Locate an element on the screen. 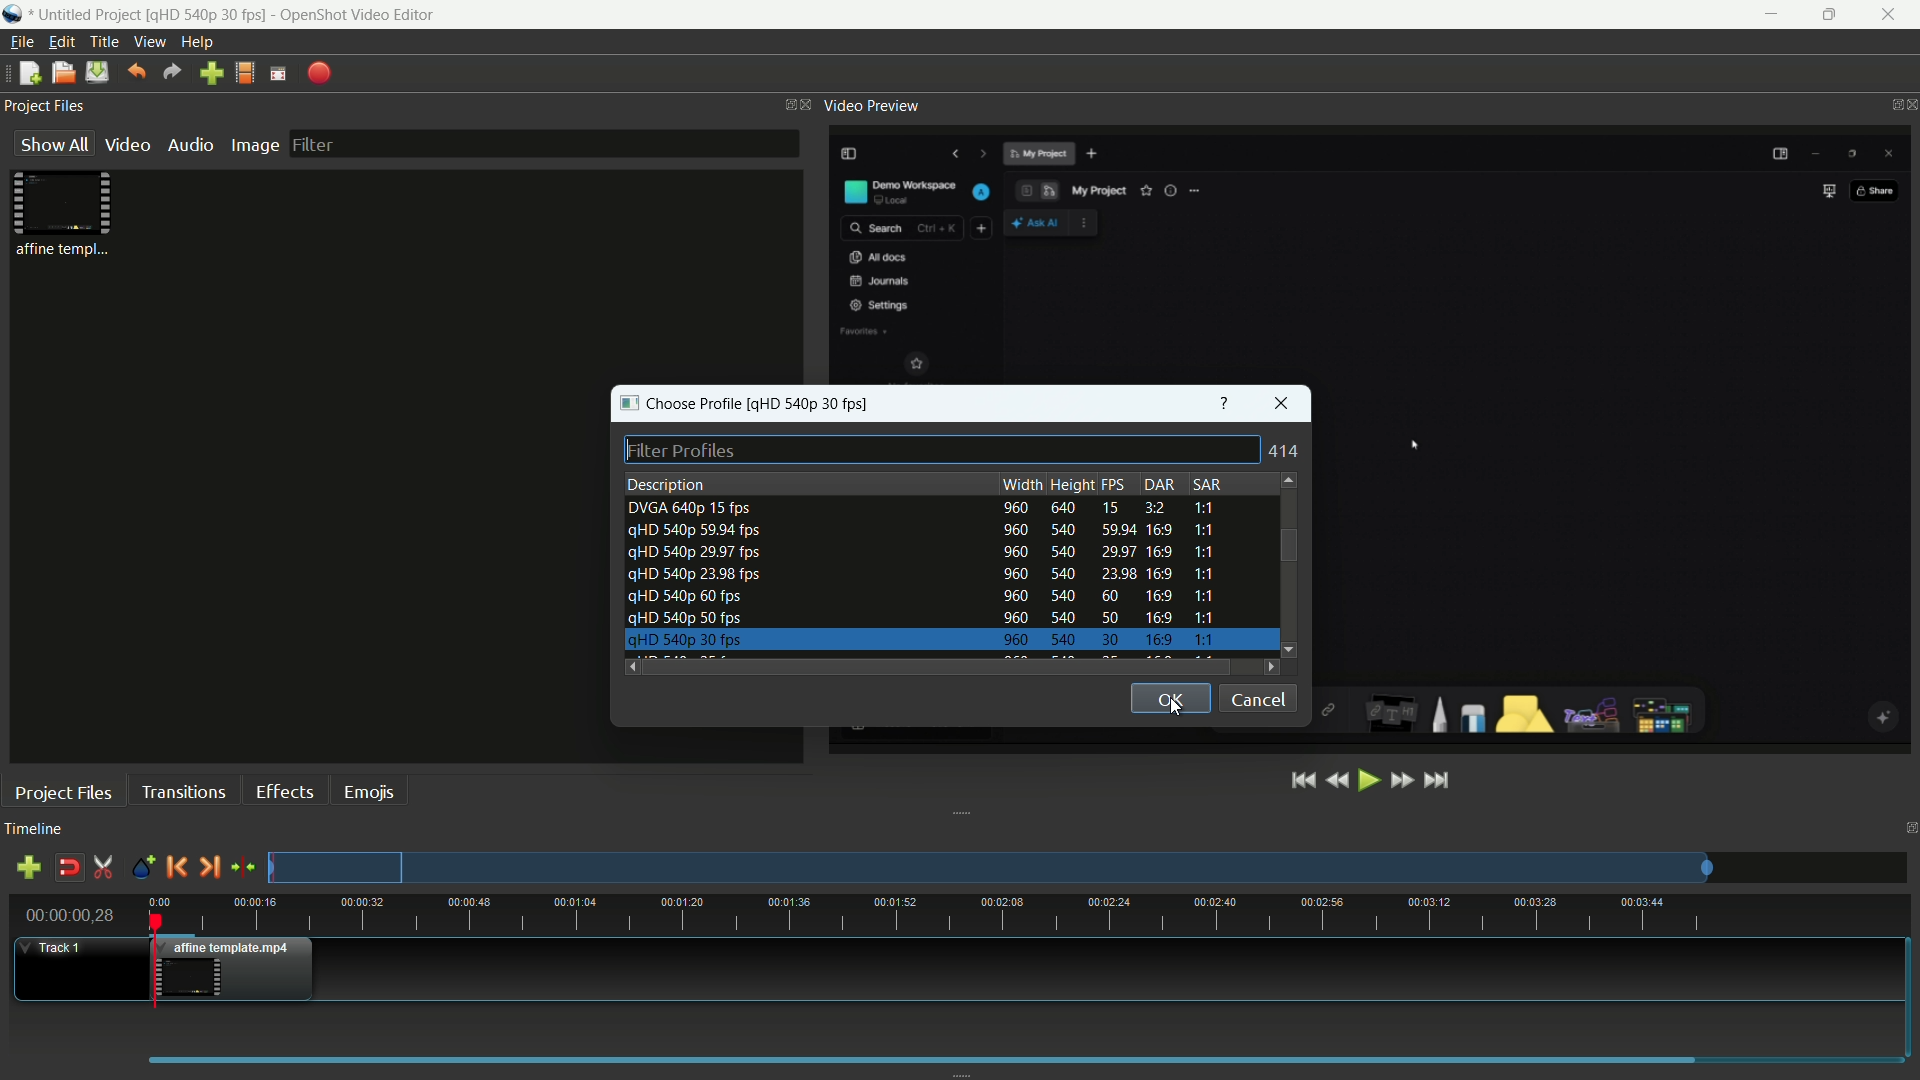 The height and width of the screenshot is (1080, 1920). filter bar is located at coordinates (543, 143).